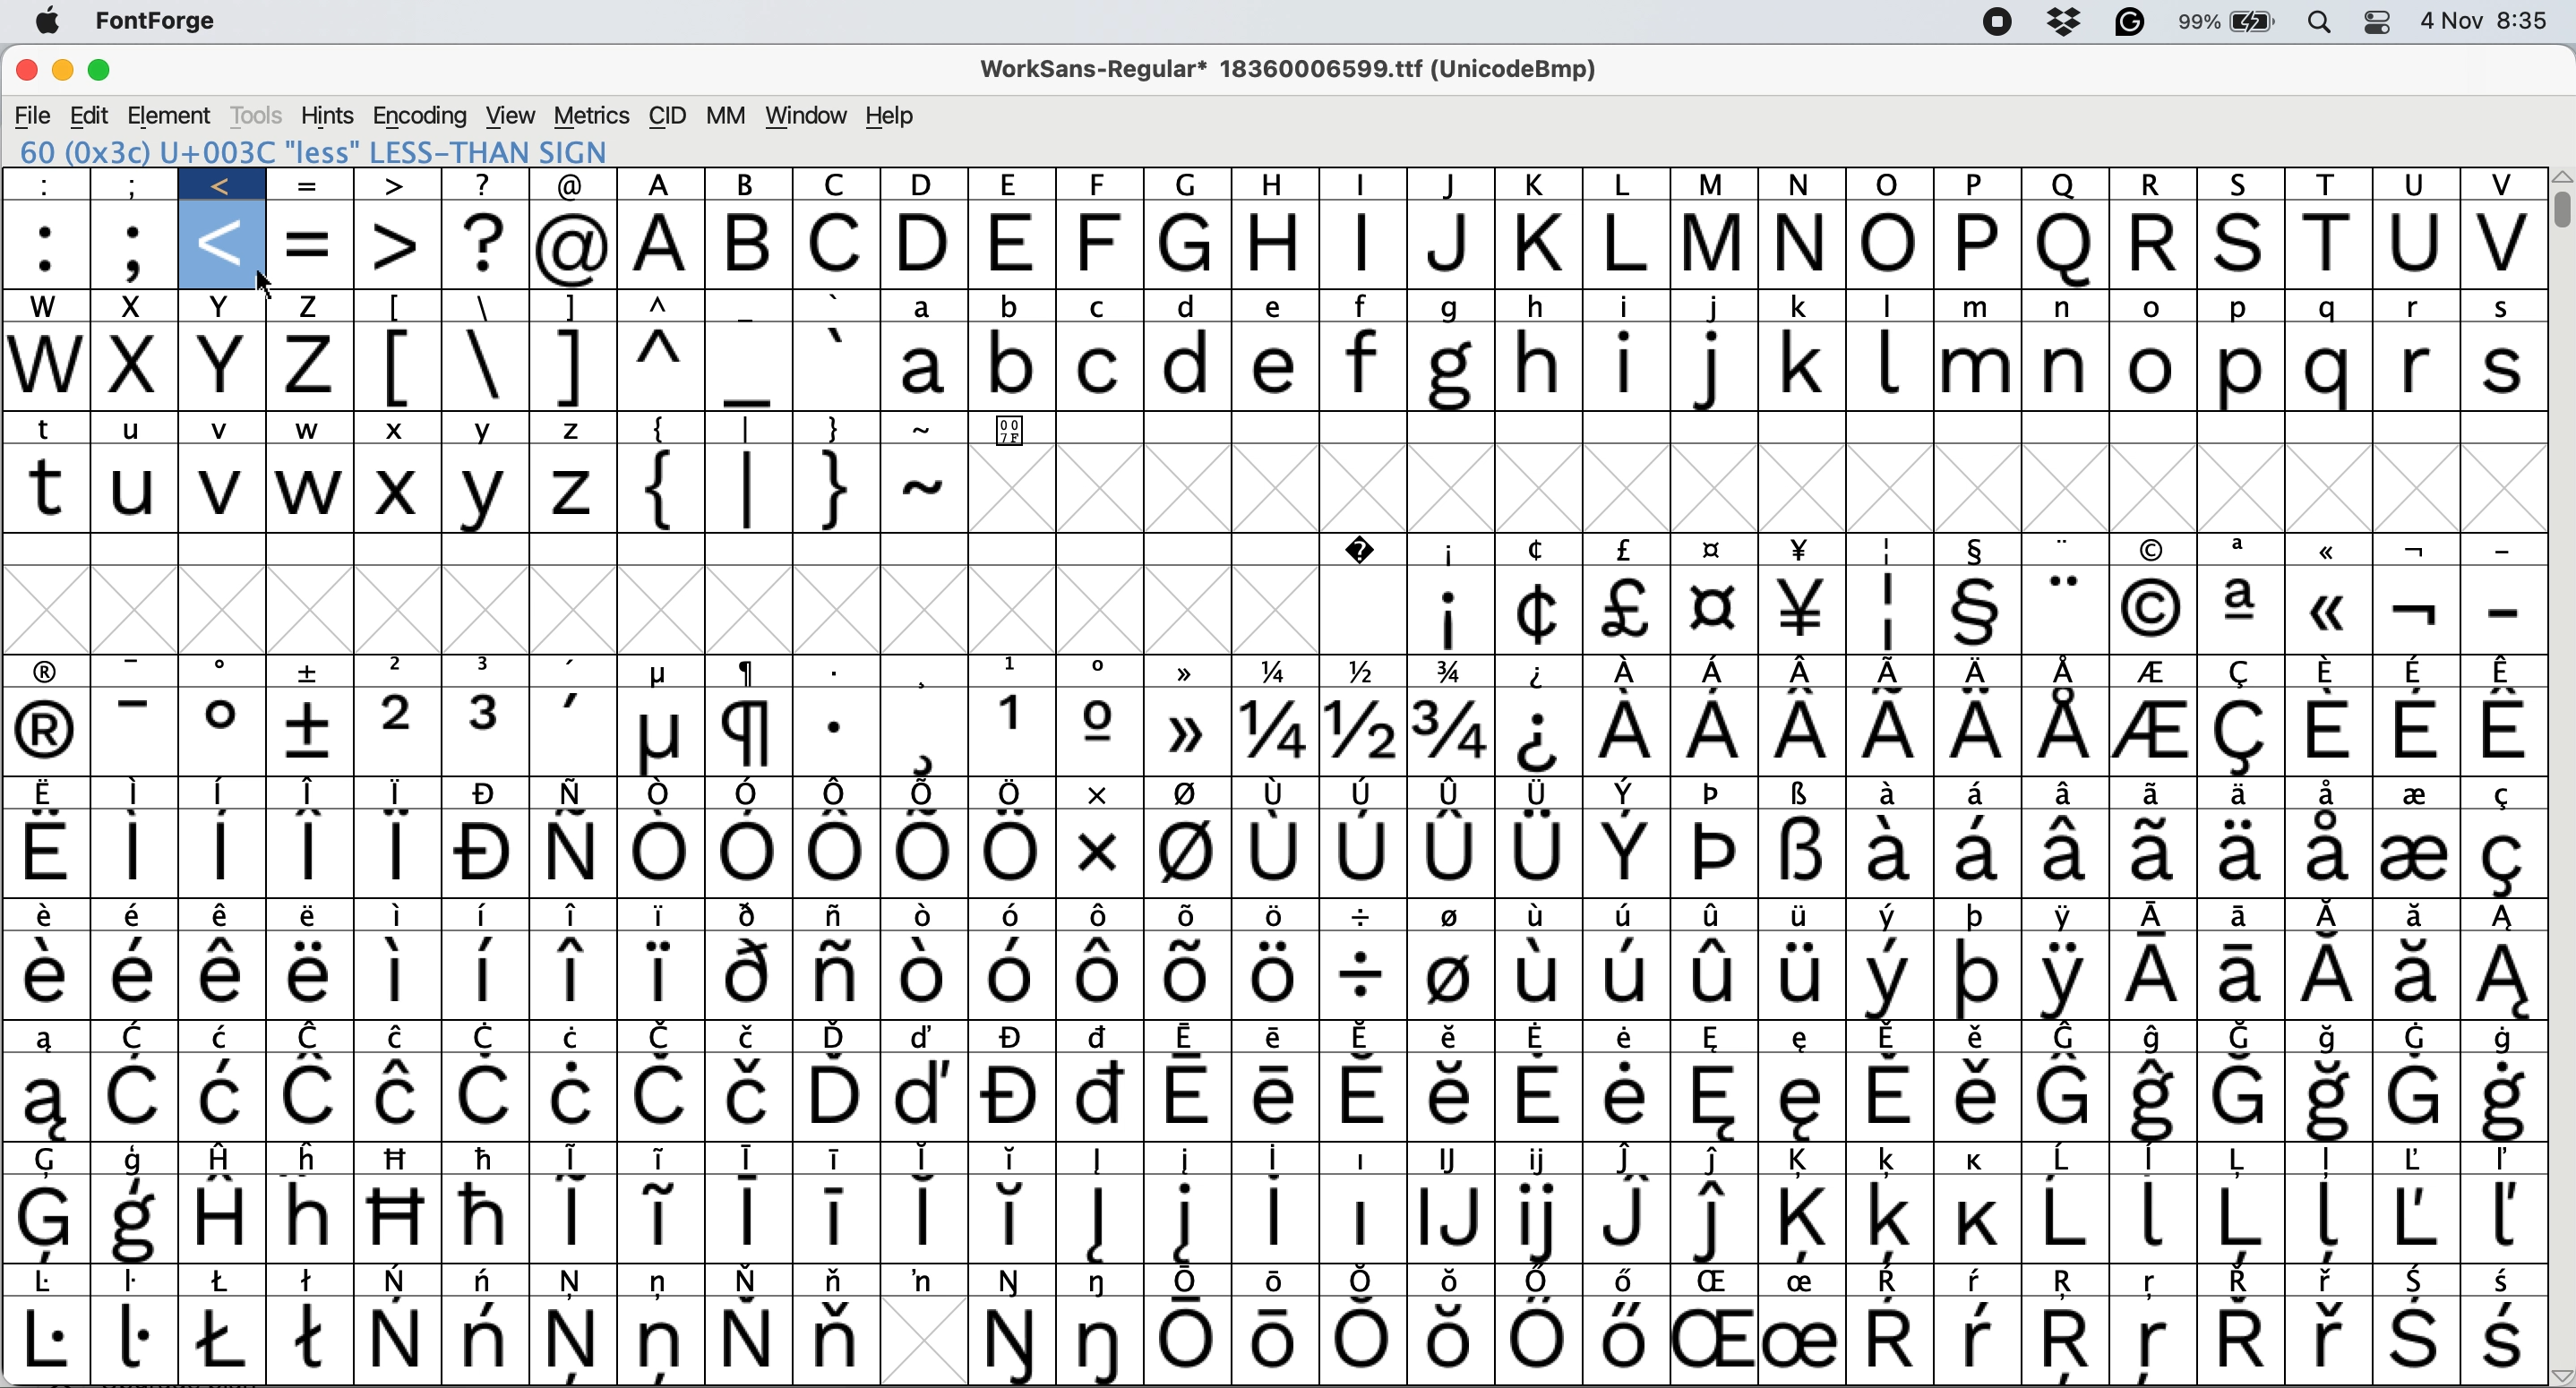  What do you see at coordinates (1190, 185) in the screenshot?
I see `g` at bounding box center [1190, 185].